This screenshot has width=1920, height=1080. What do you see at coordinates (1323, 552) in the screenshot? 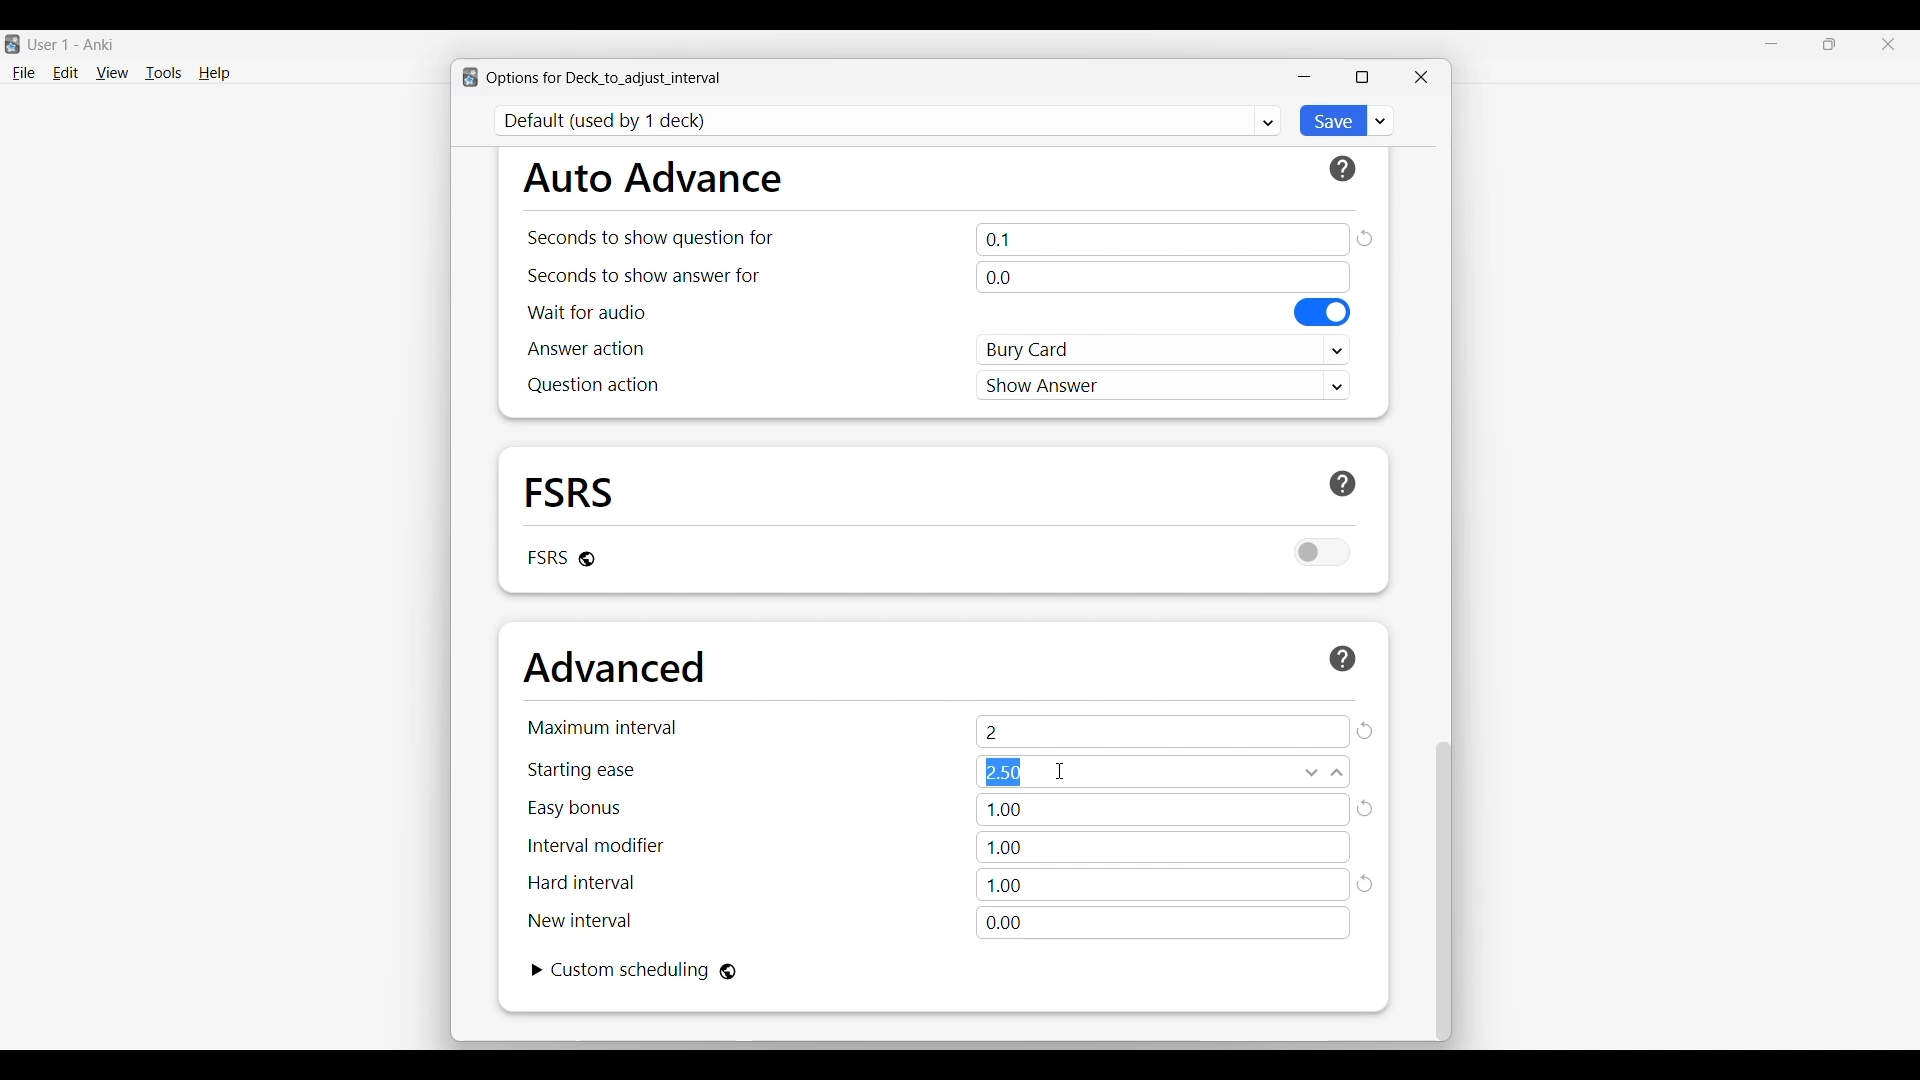
I see `Toggle for FSRS` at bounding box center [1323, 552].